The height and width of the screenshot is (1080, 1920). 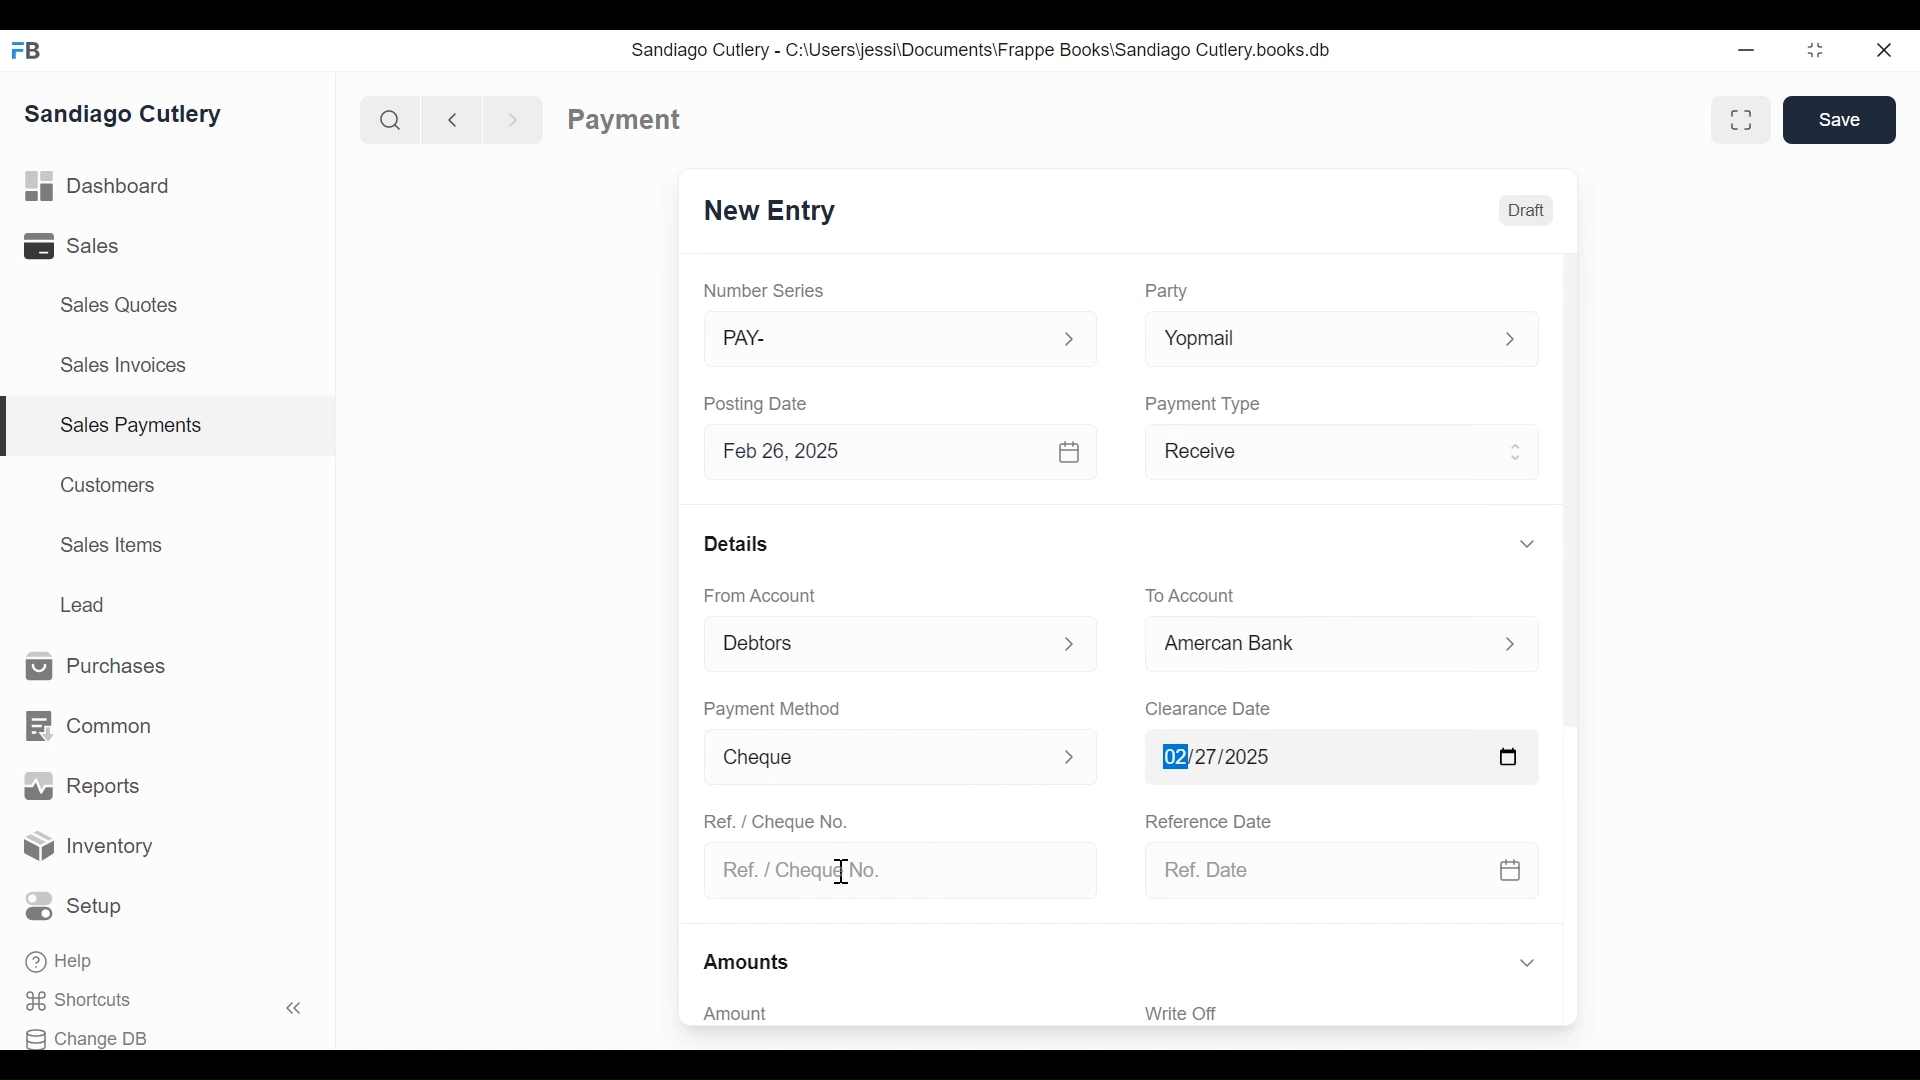 I want to click on Cheque, so click(x=868, y=758).